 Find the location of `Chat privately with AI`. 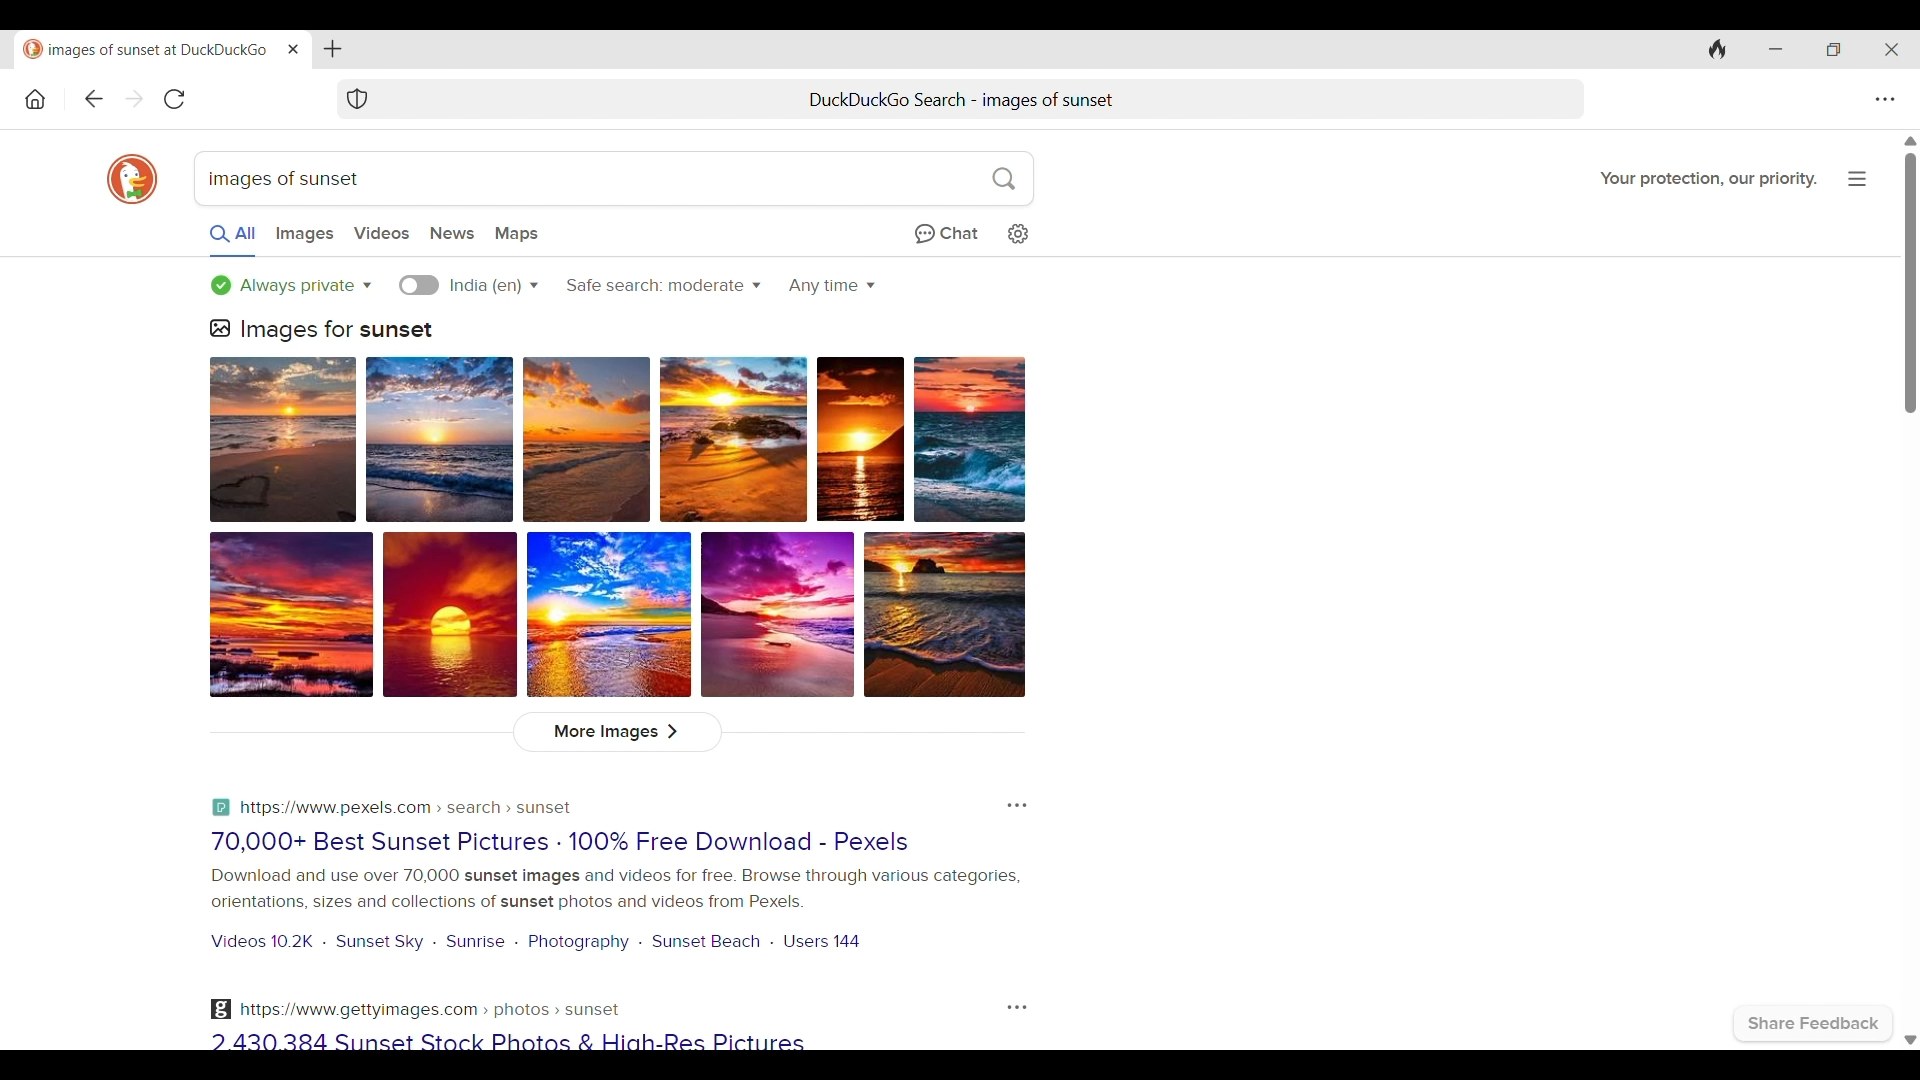

Chat privately with AI is located at coordinates (946, 234).